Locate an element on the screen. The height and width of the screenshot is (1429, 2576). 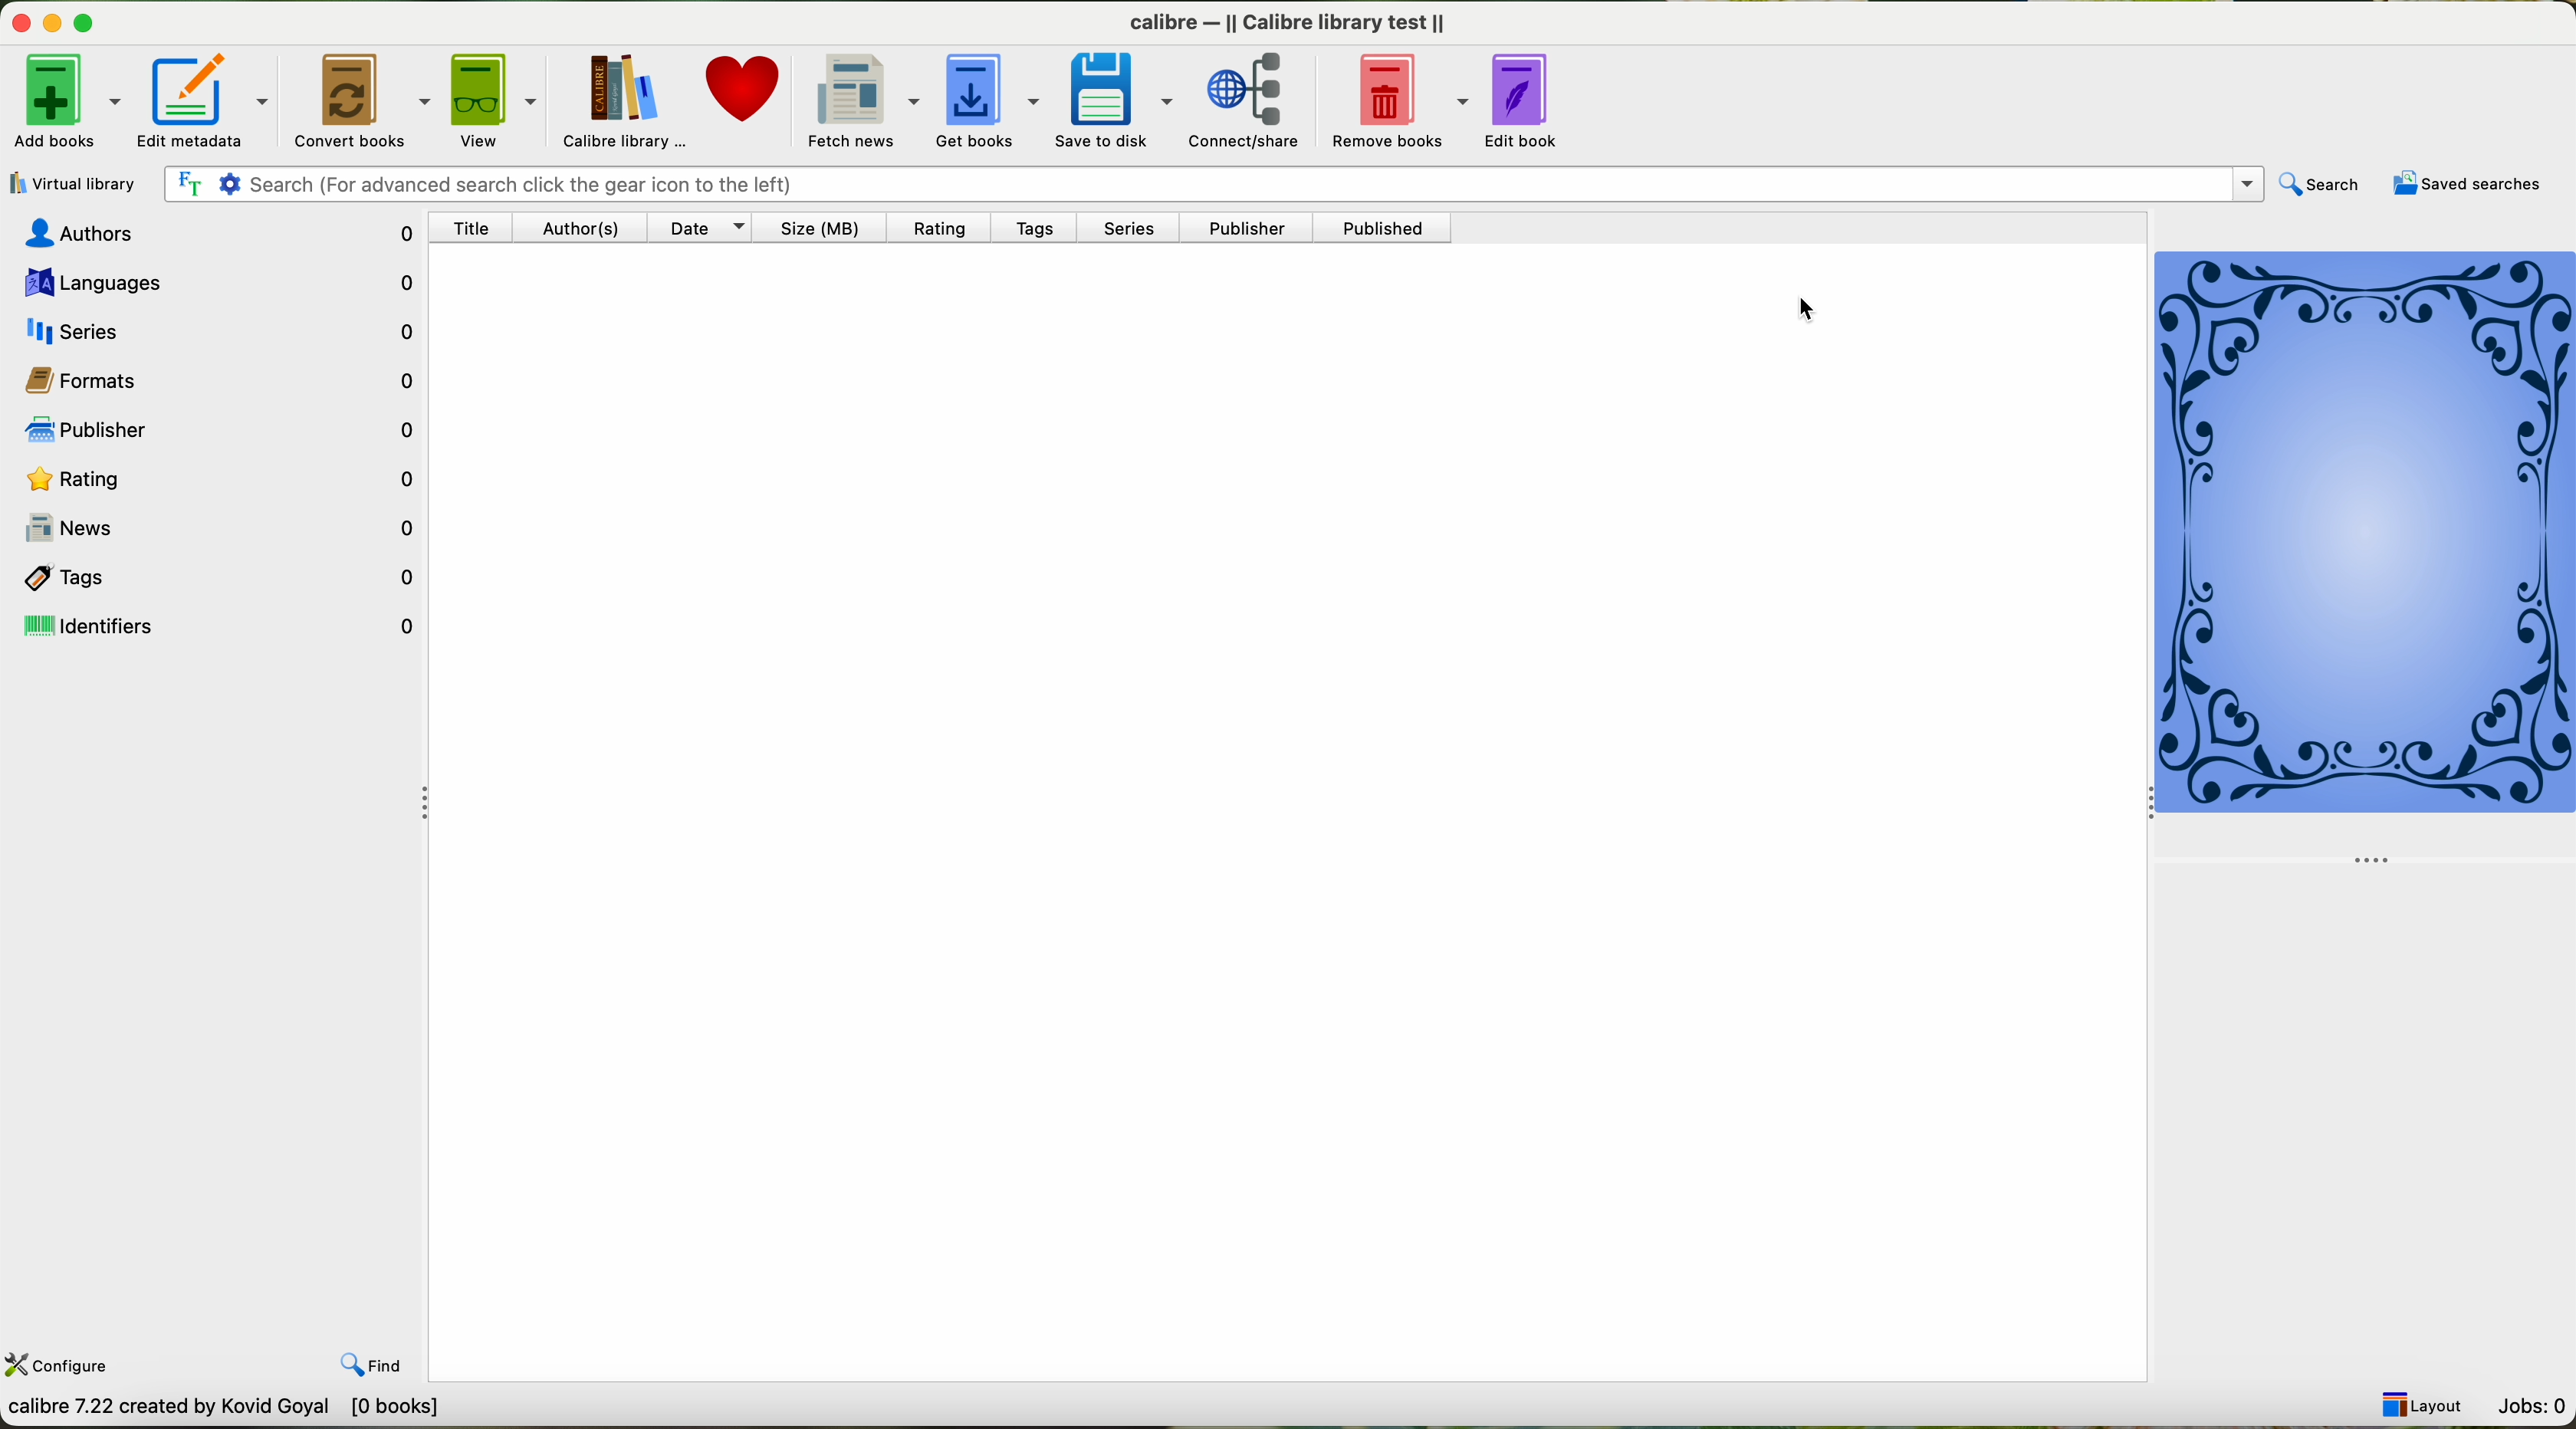
remove books is located at coordinates (1388, 98).